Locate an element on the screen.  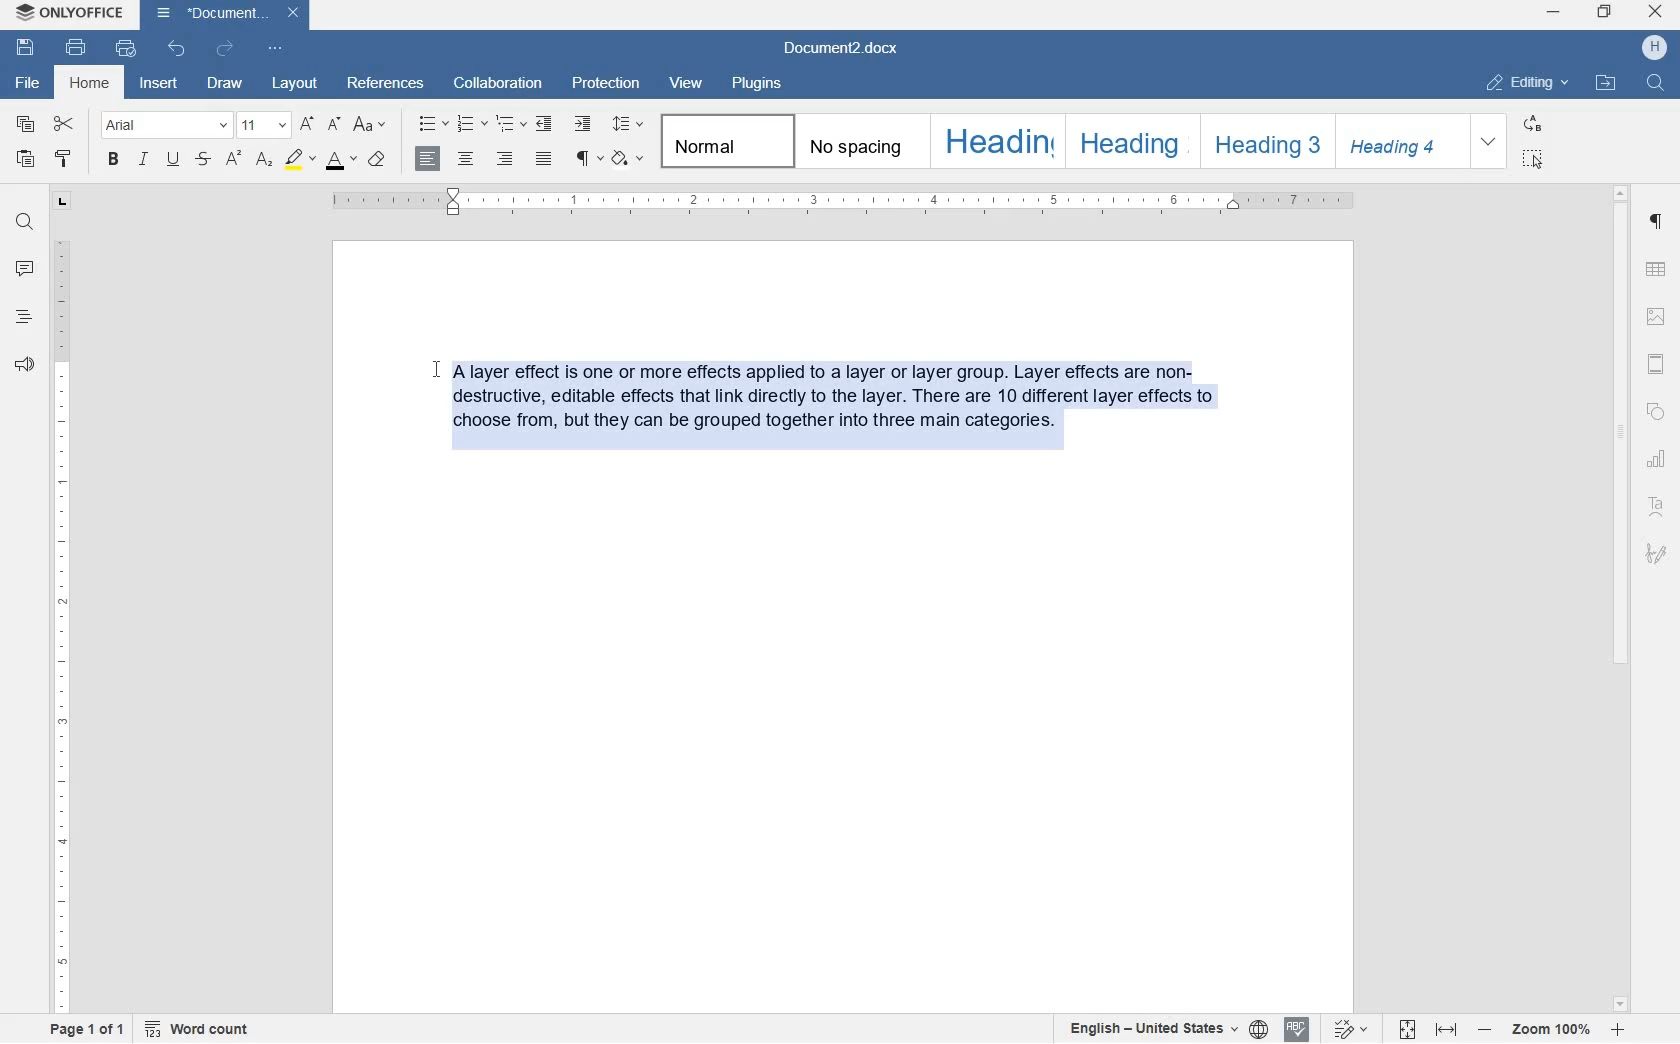
restore is located at coordinates (1608, 11).